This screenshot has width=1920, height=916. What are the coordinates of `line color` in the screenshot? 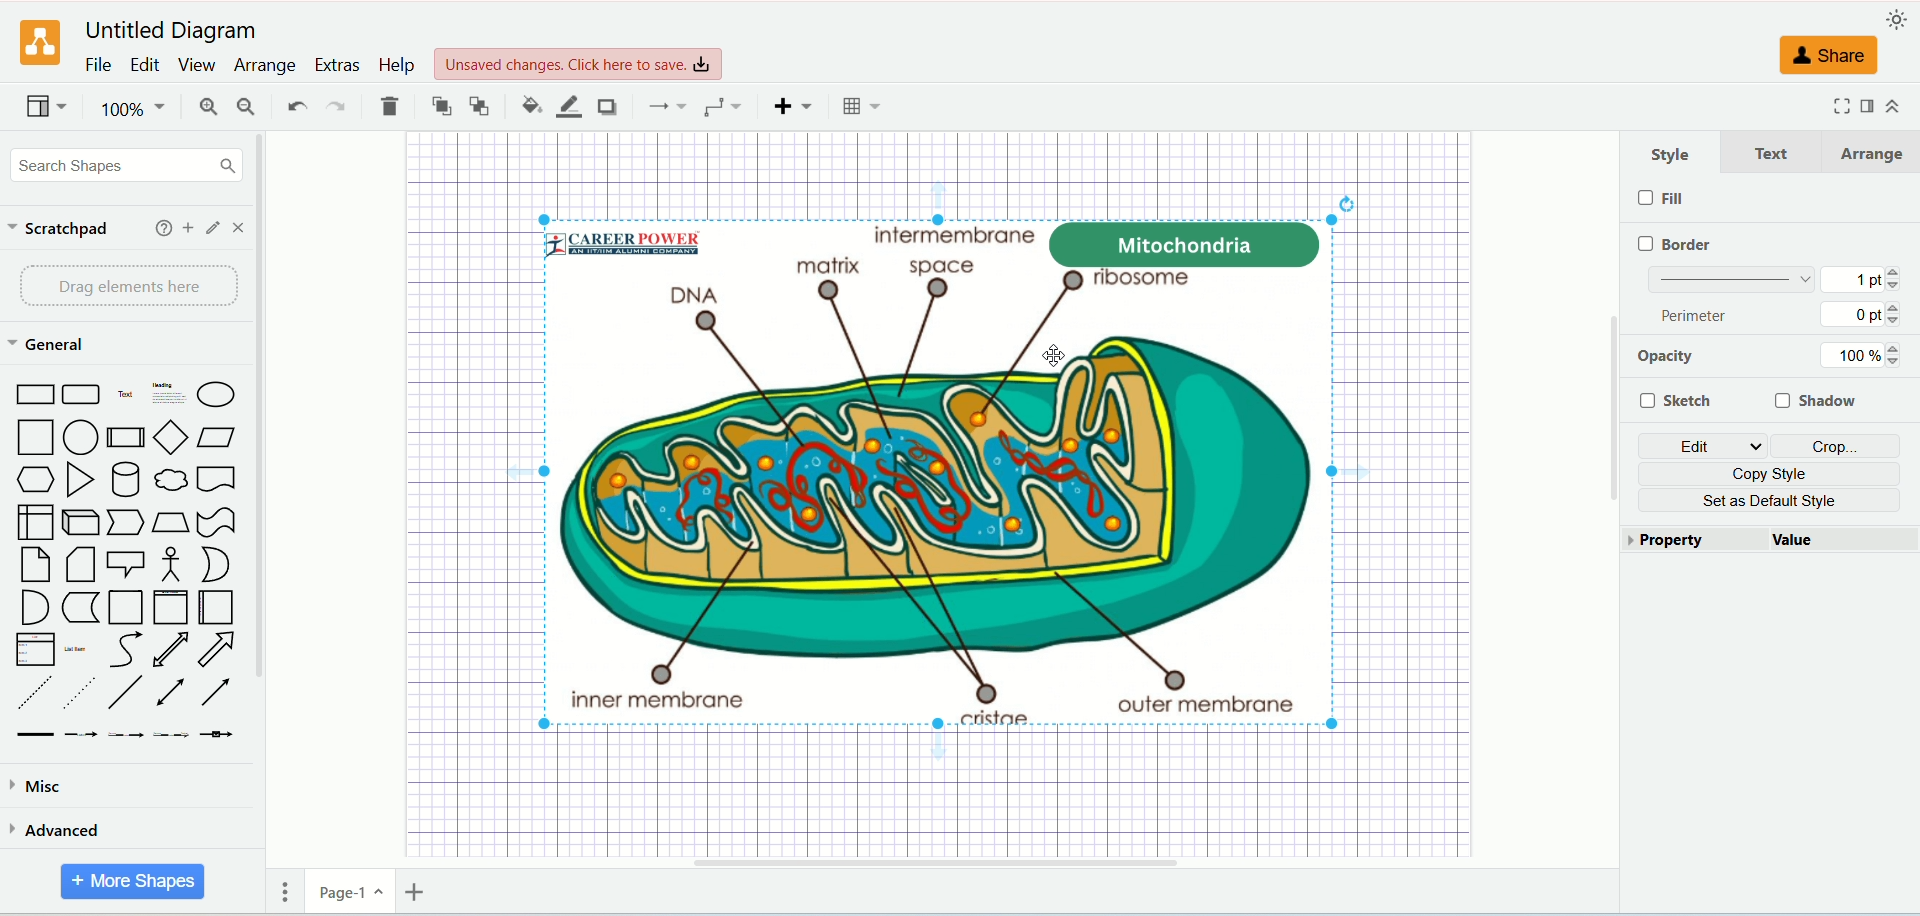 It's located at (568, 106).